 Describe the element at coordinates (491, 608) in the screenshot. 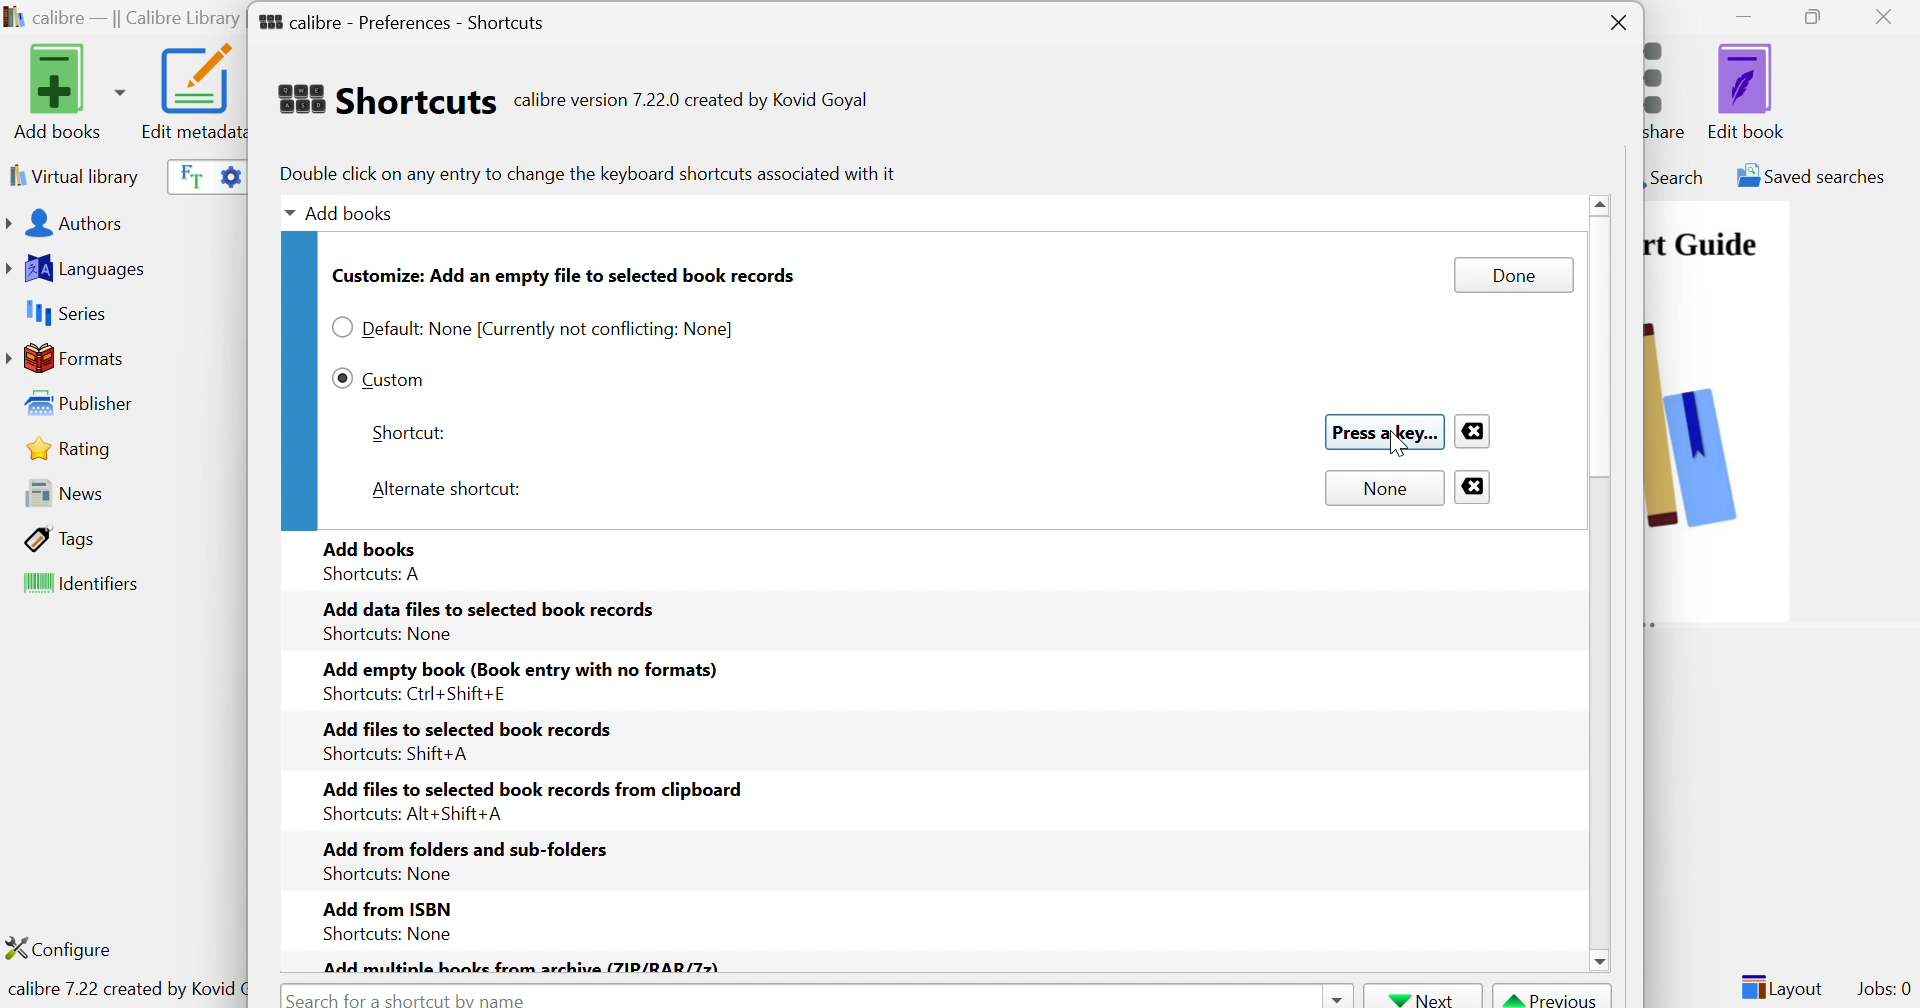

I see `Add data files to selected book records` at that location.